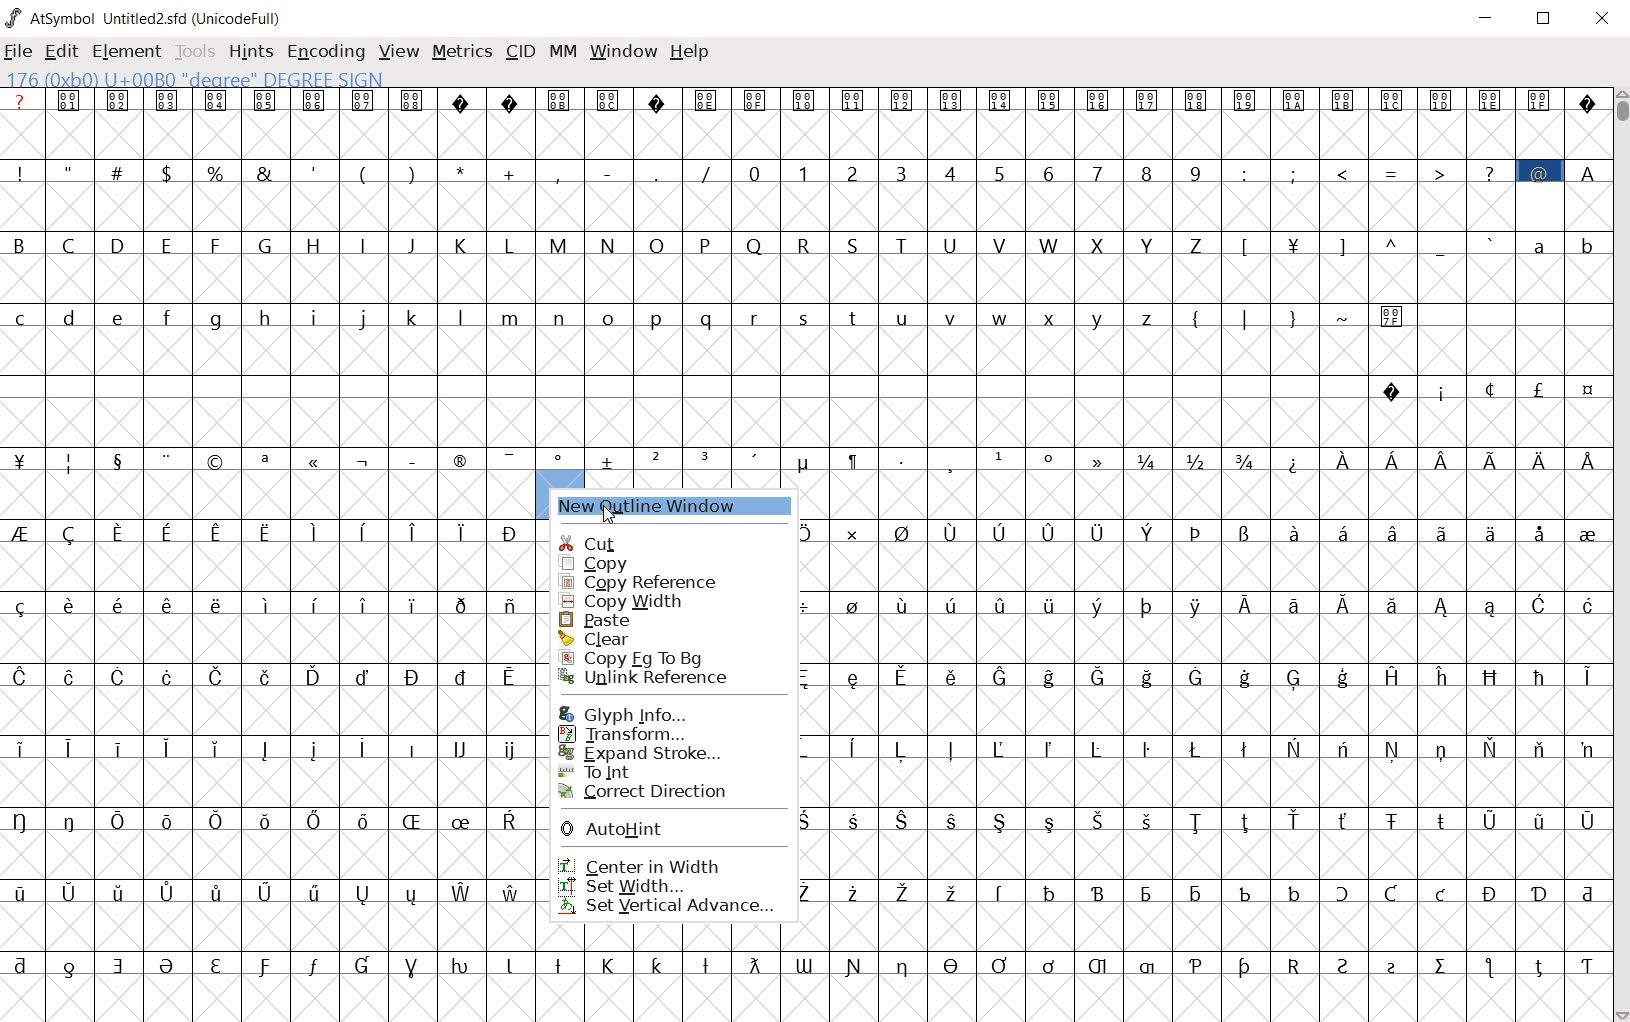 This screenshot has width=1630, height=1022. What do you see at coordinates (361, 170) in the screenshot?
I see `special characters` at bounding box center [361, 170].